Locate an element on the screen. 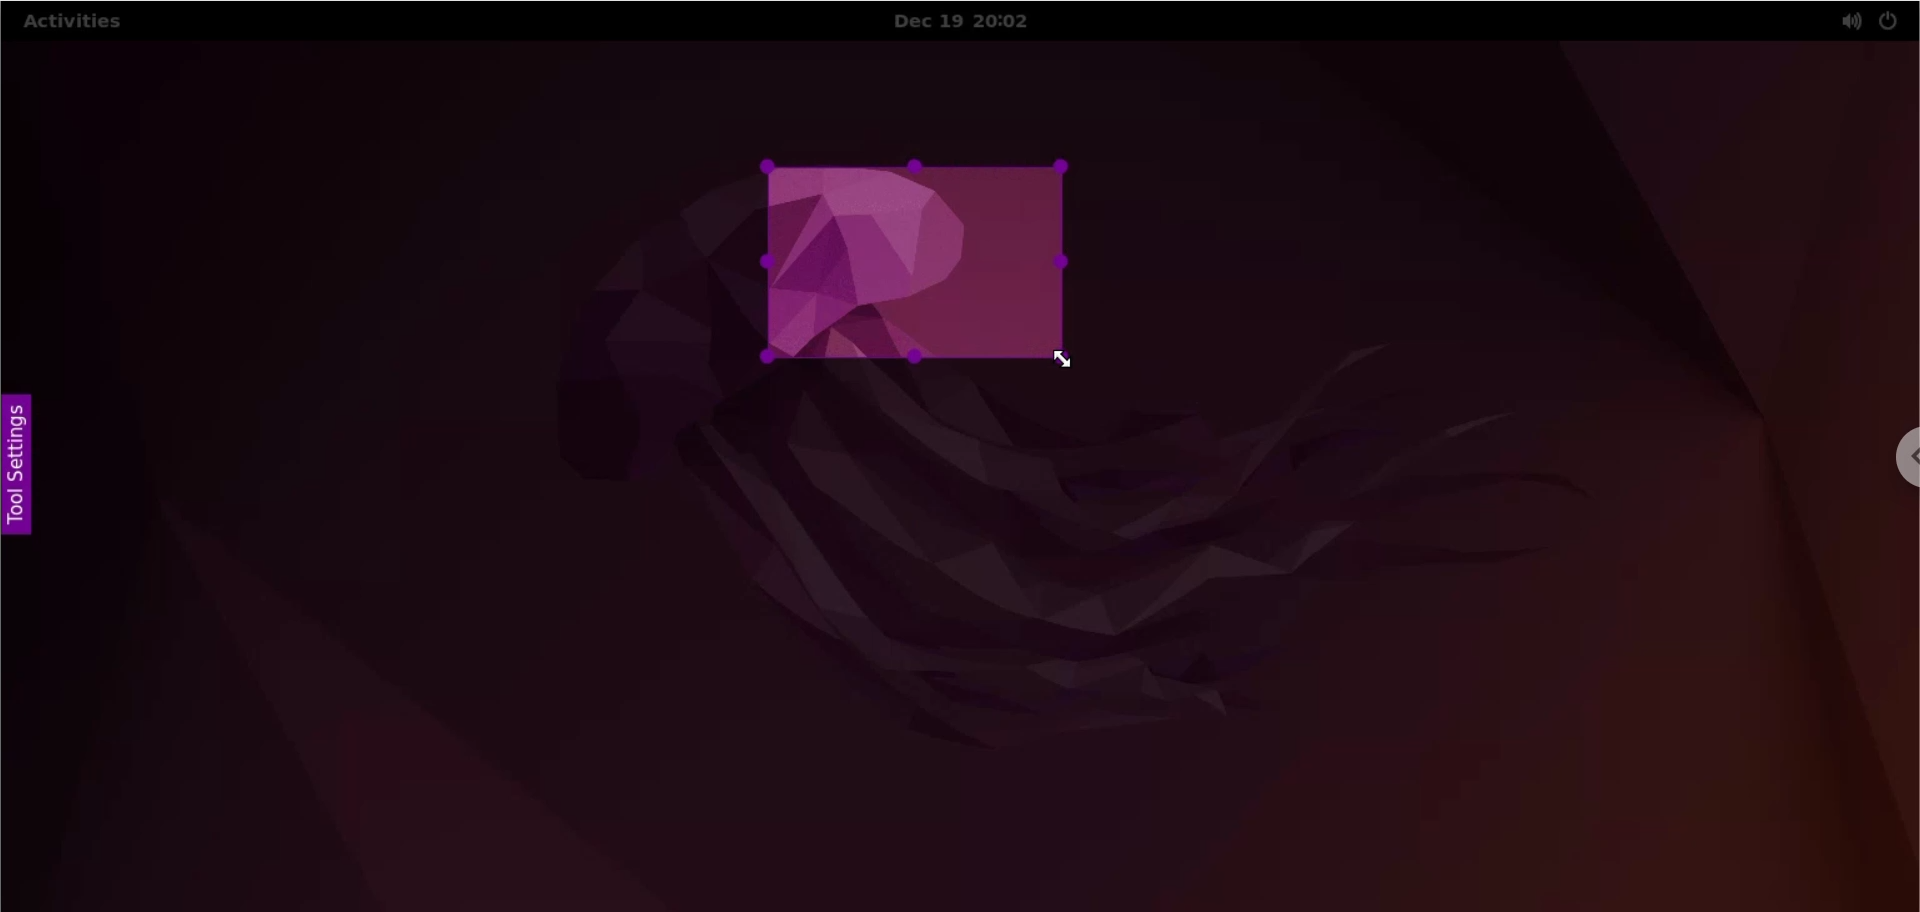  chrome options is located at coordinates (1900, 461).